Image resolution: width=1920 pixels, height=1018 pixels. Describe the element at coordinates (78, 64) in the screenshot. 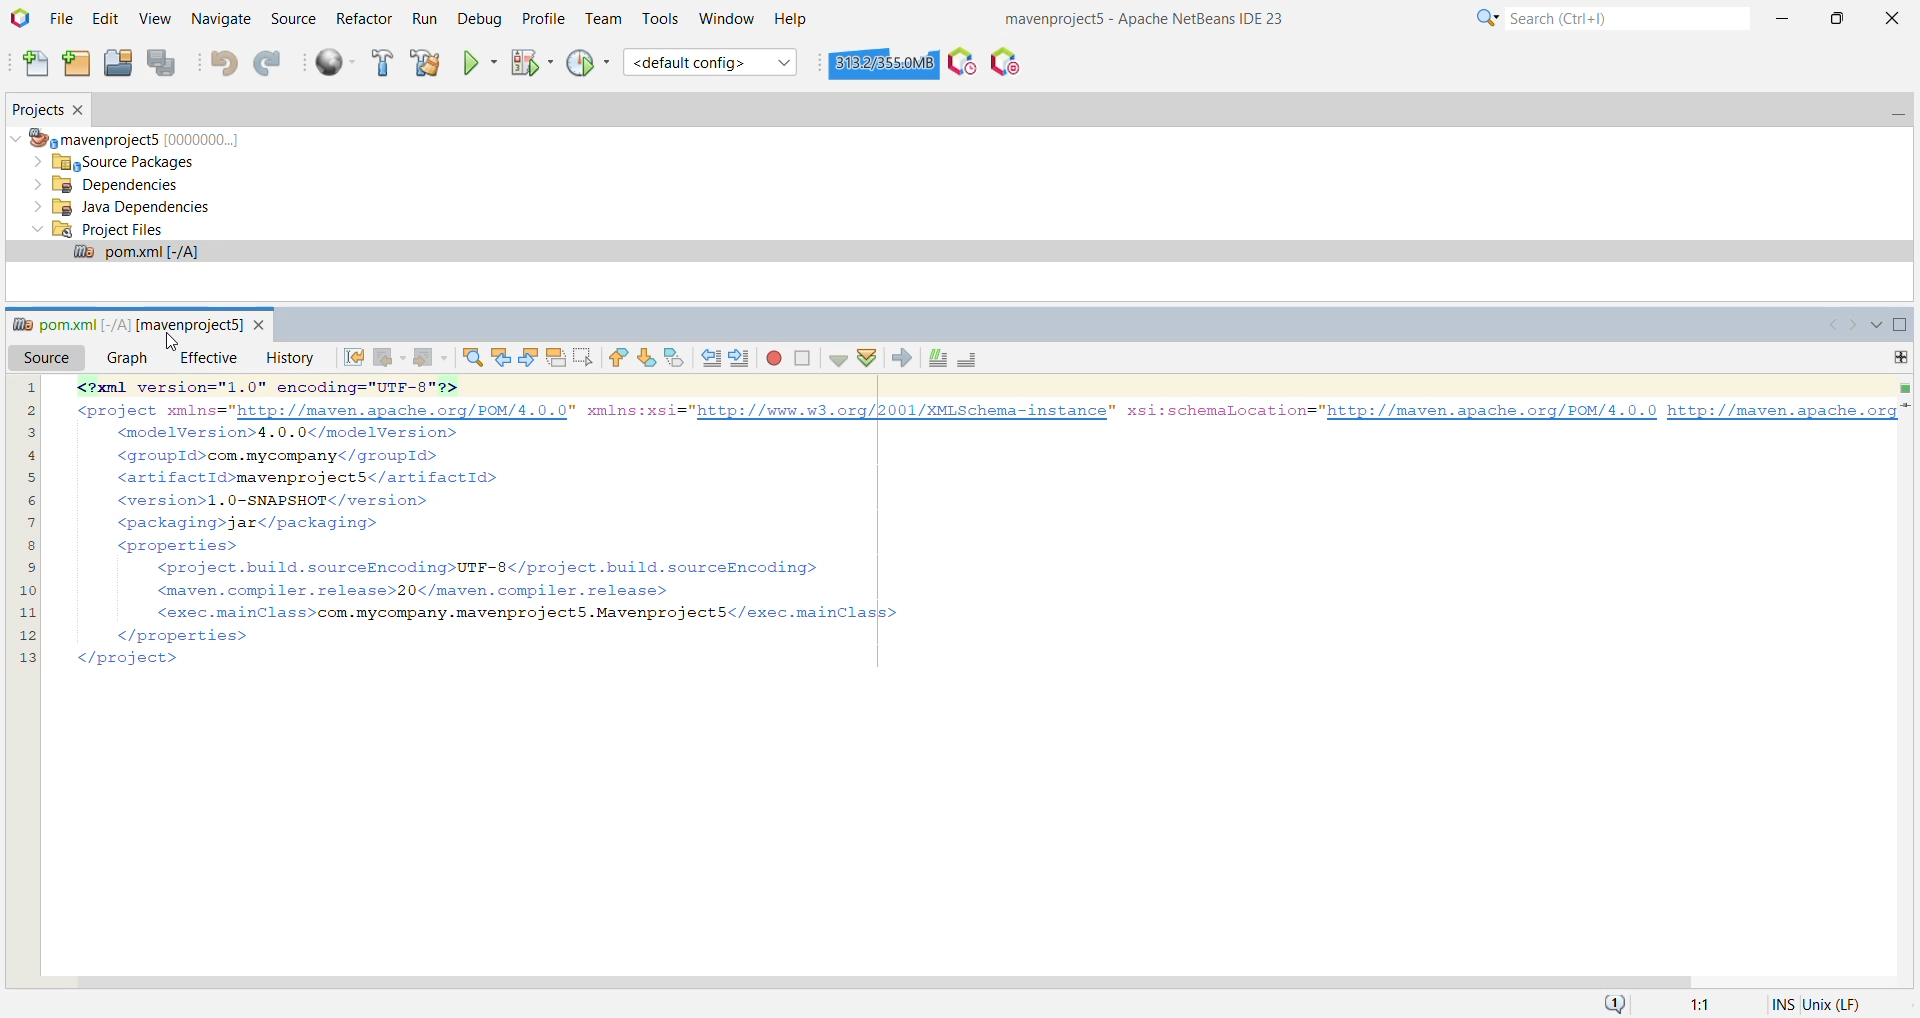

I see `New Project` at that location.